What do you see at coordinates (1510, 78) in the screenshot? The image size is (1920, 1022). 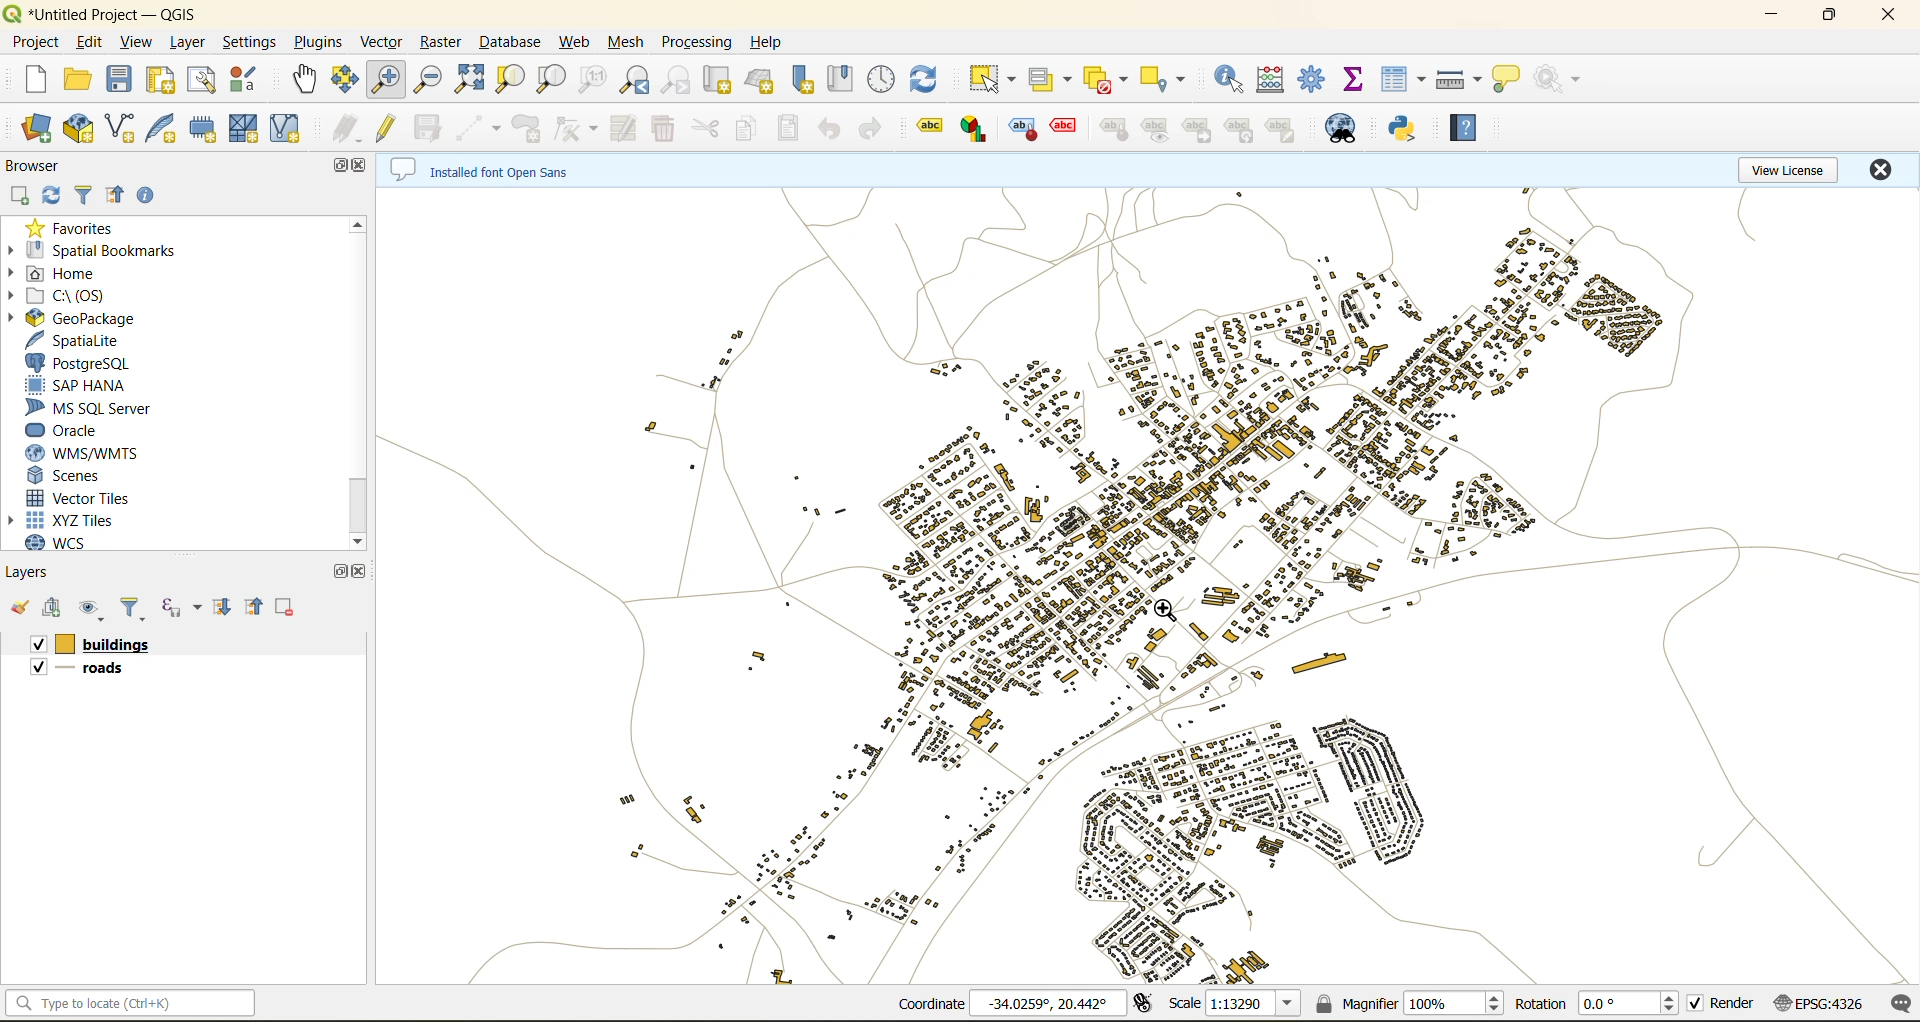 I see `show tips` at bounding box center [1510, 78].